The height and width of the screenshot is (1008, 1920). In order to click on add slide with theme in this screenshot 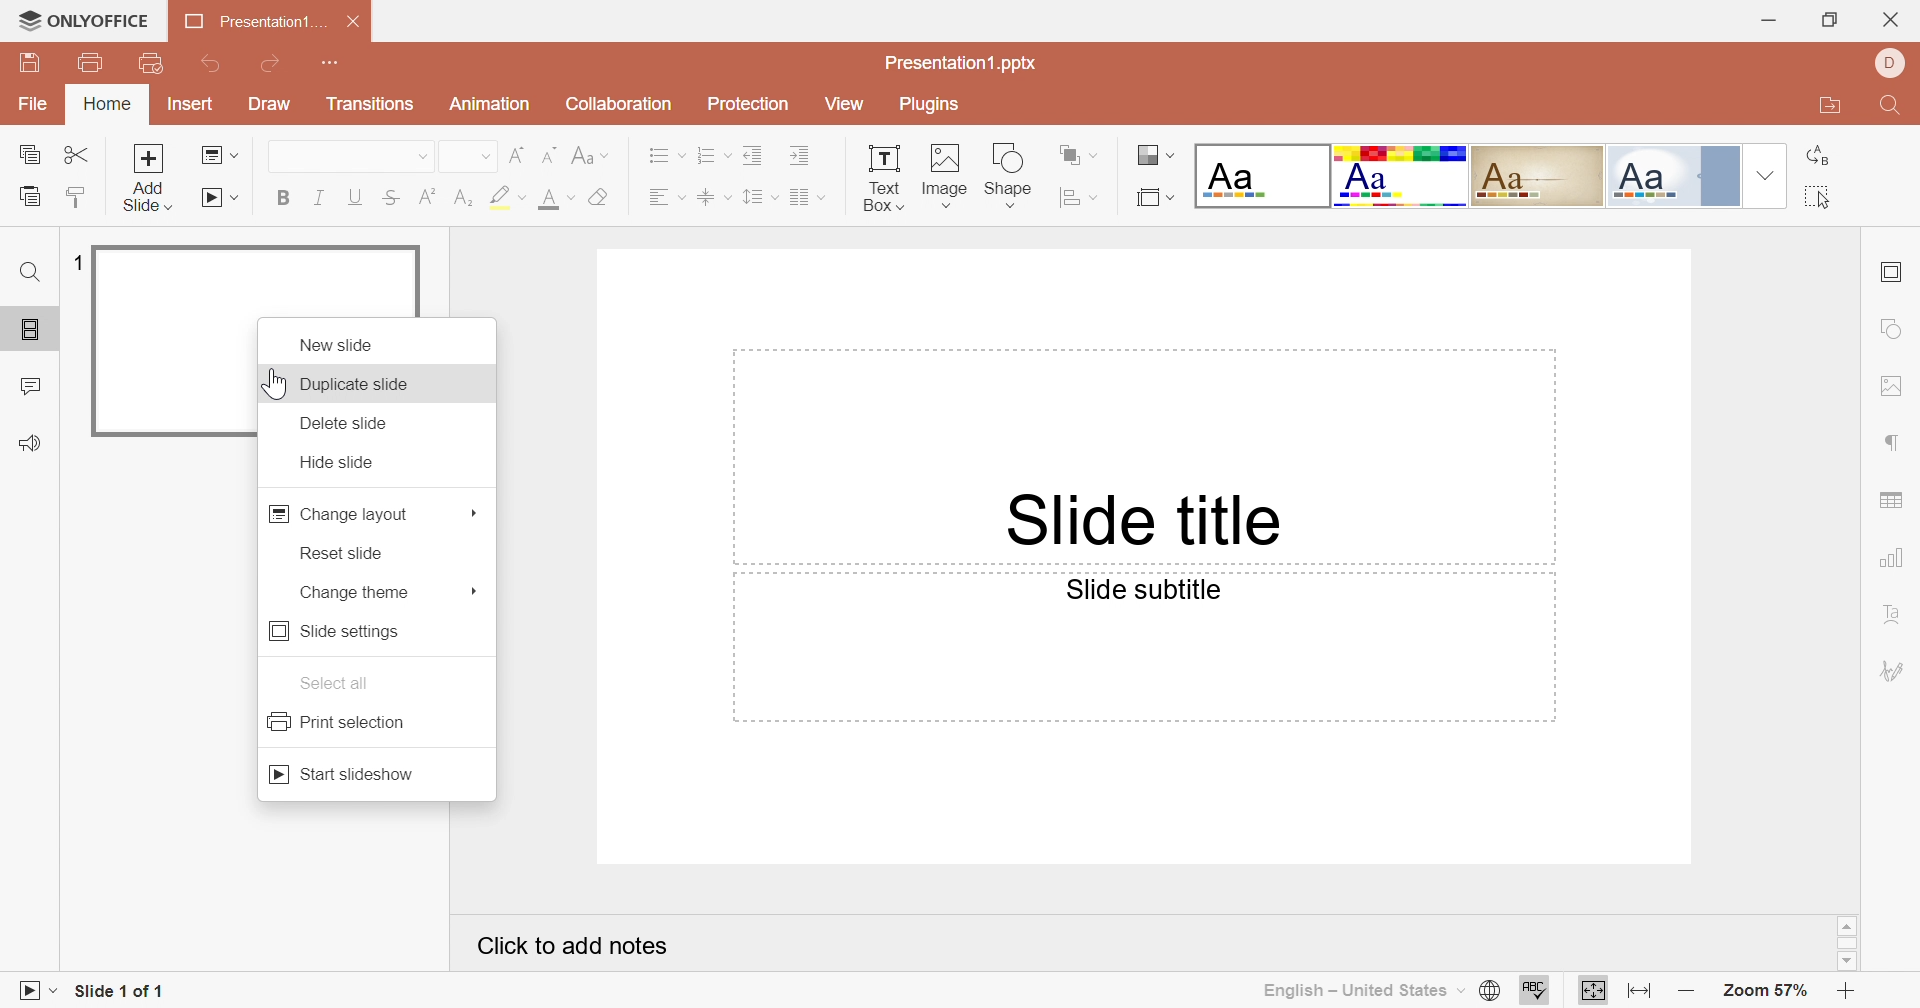, I will do `click(147, 199)`.